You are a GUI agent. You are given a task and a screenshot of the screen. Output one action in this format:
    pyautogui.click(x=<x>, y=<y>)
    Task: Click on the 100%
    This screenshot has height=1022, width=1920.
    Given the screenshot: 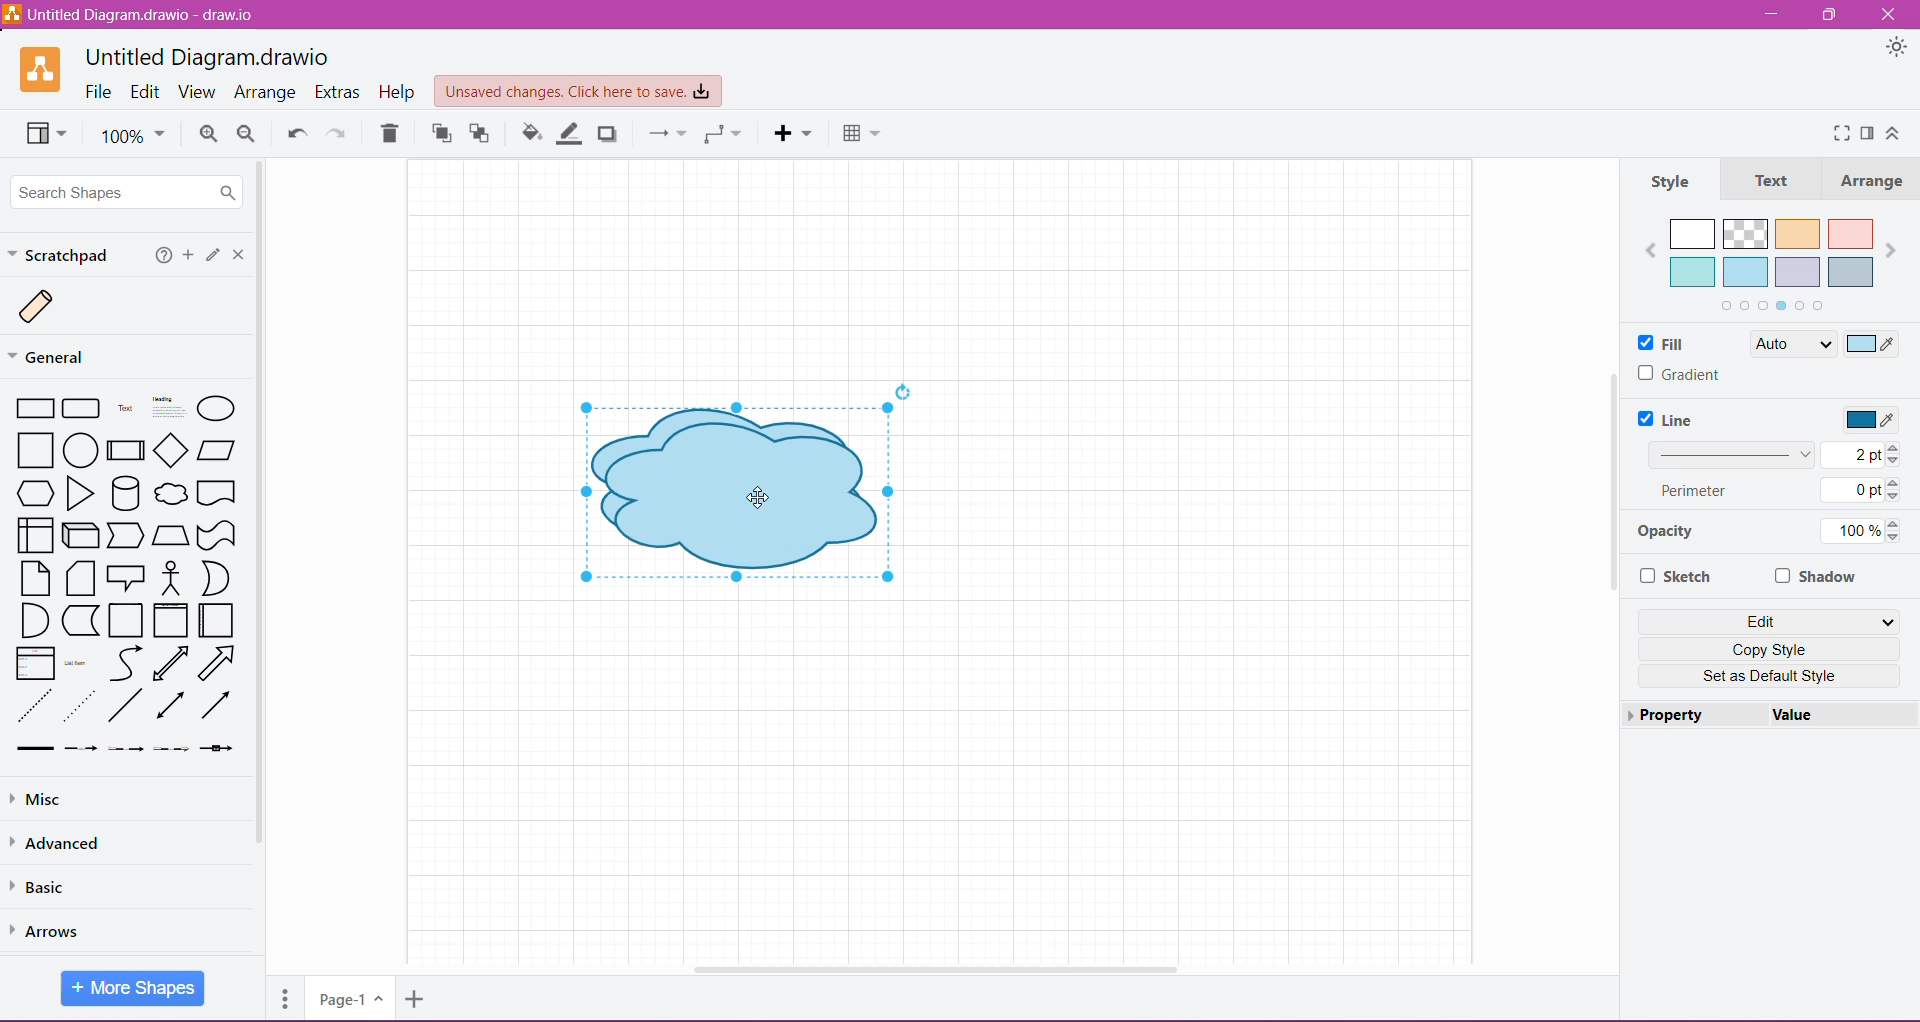 What is the action you would take?
    pyautogui.click(x=1867, y=532)
    